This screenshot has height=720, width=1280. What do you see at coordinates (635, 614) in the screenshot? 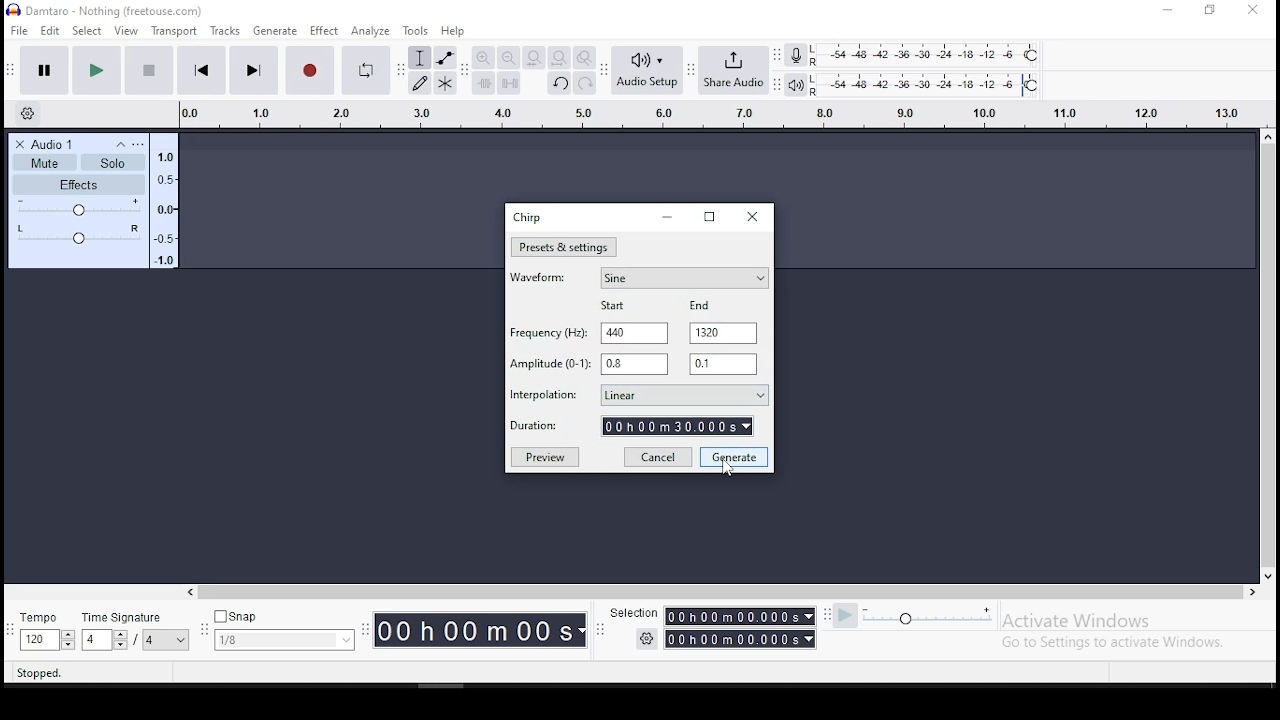
I see `selection` at bounding box center [635, 614].